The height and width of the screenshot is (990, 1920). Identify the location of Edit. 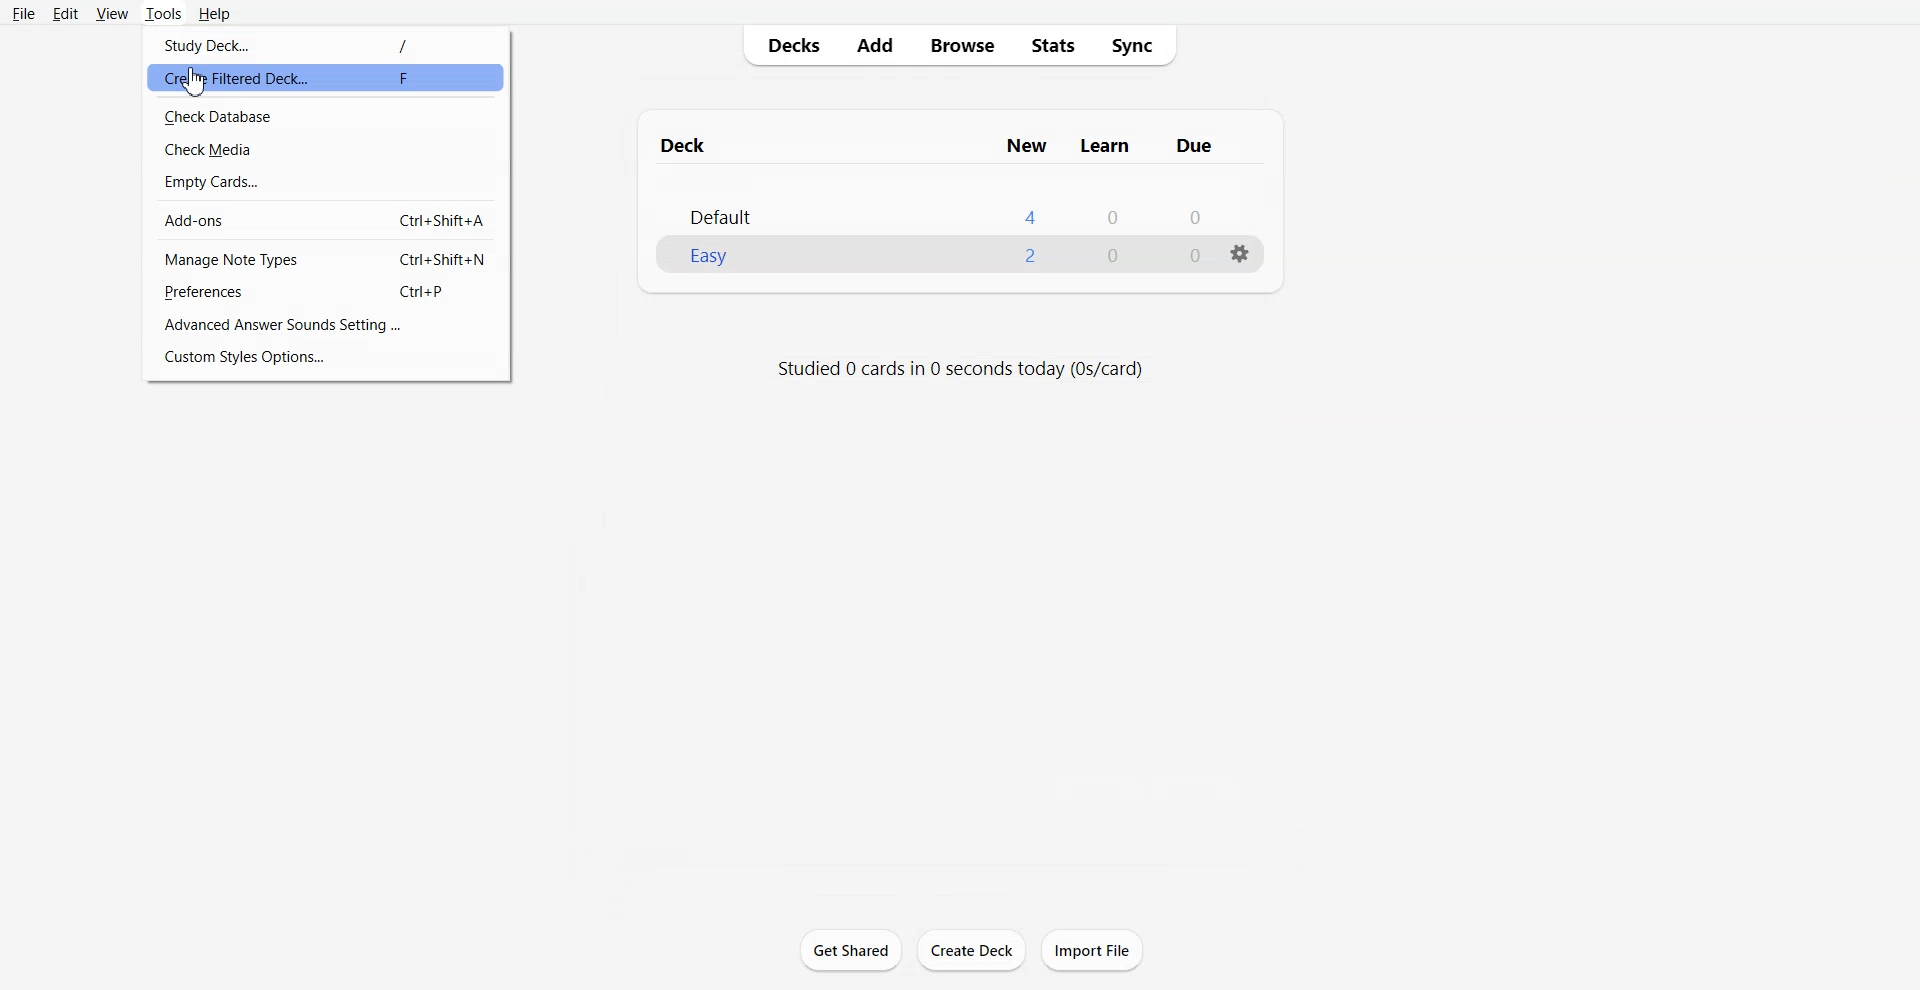
(67, 14).